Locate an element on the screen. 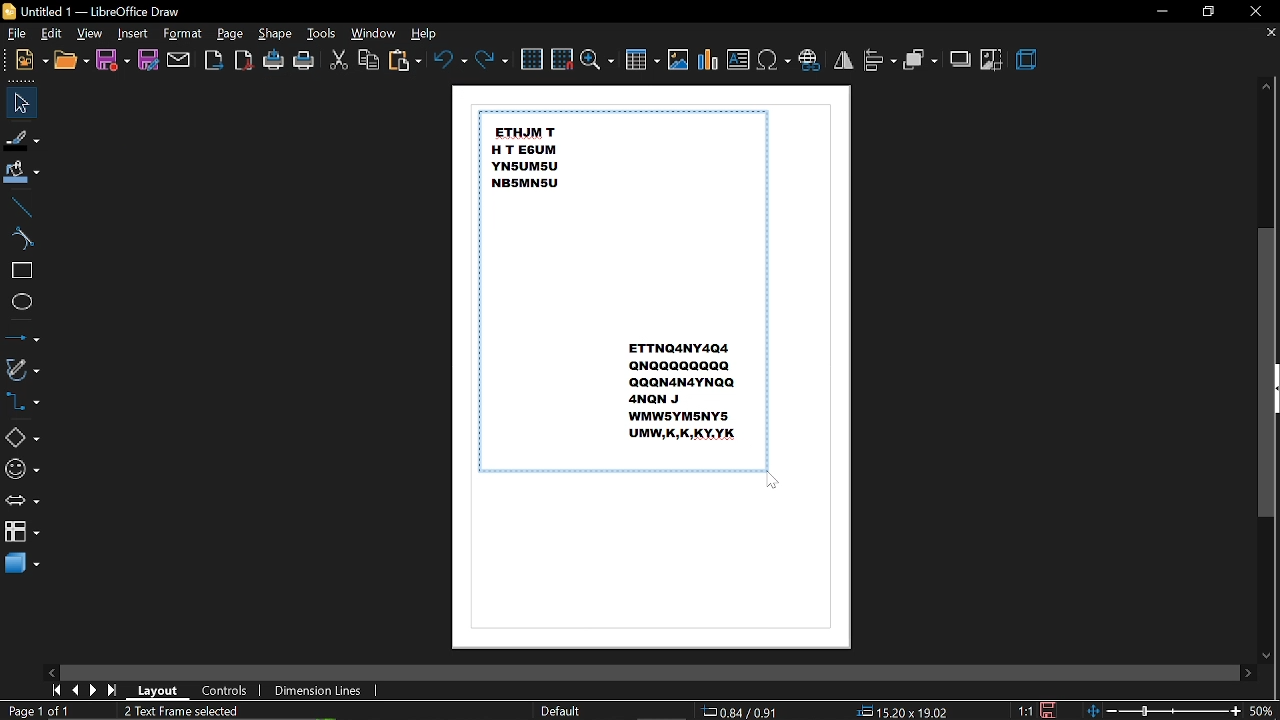 The height and width of the screenshot is (720, 1280). print is located at coordinates (305, 61).